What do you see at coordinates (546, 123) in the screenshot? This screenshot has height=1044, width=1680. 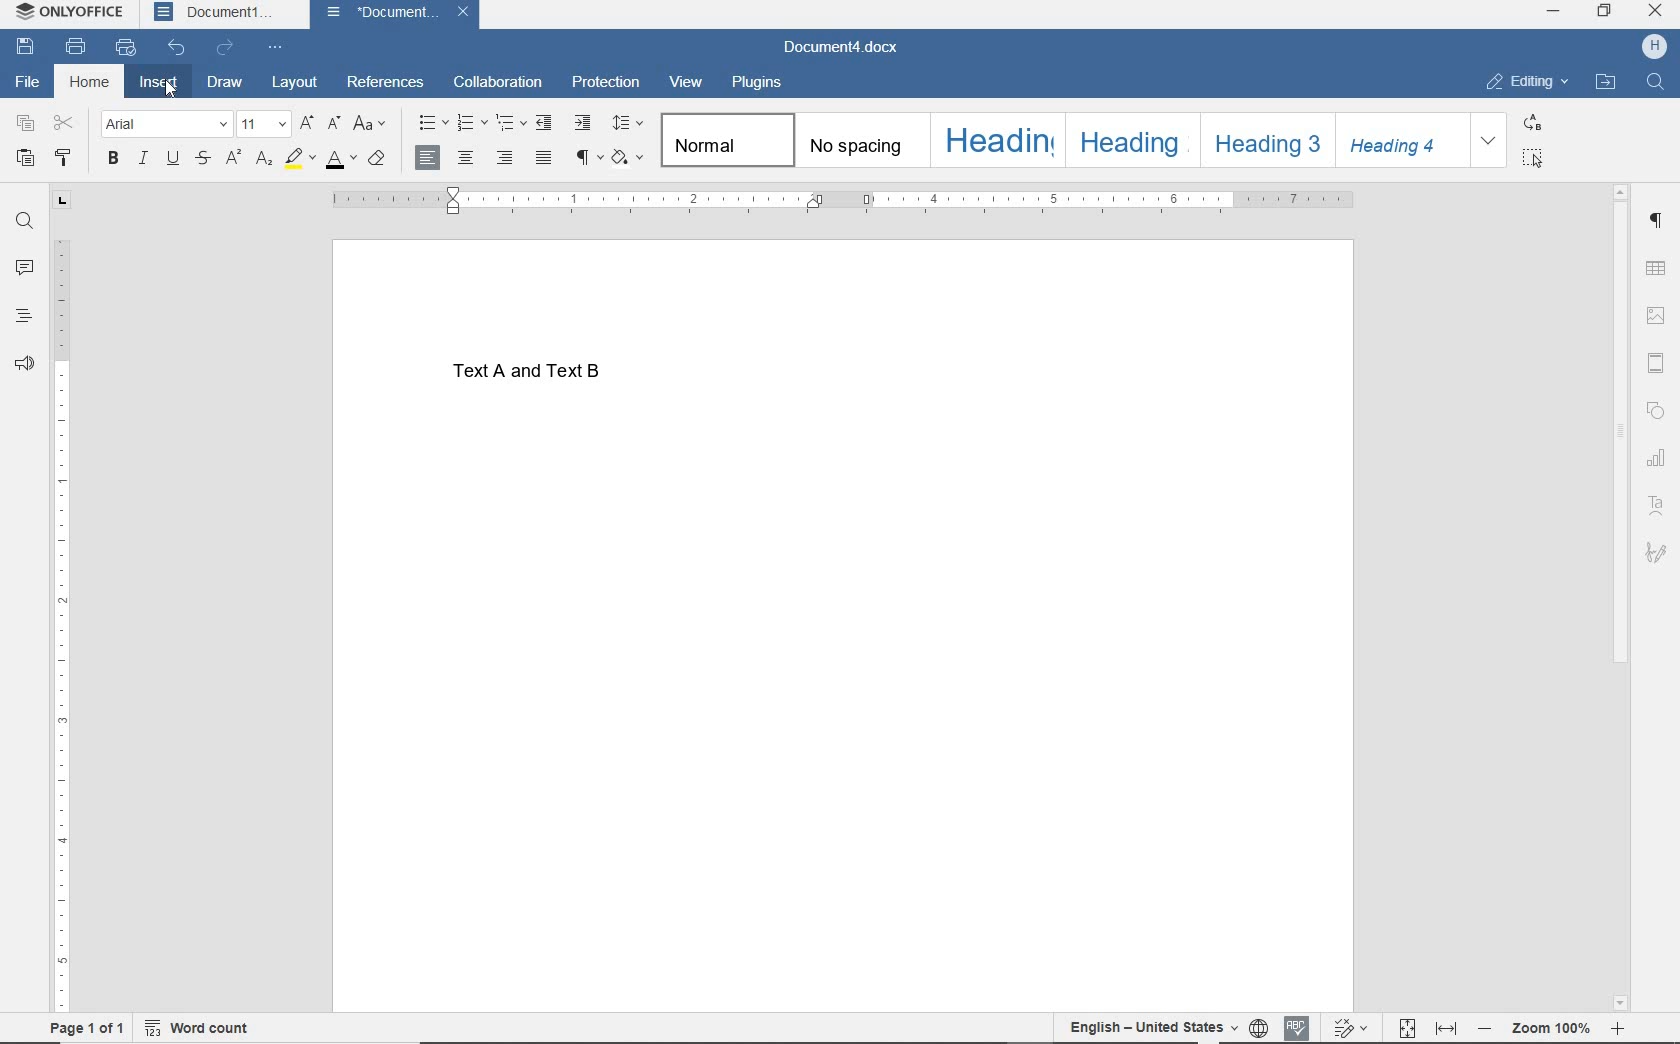 I see `DECREASE INDENT` at bounding box center [546, 123].